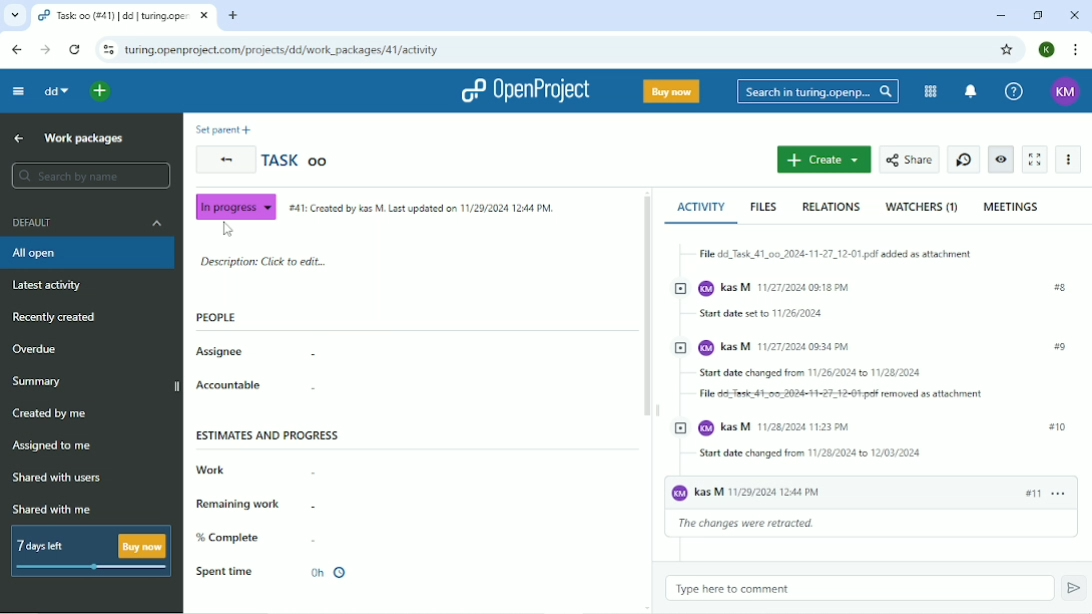  What do you see at coordinates (224, 160) in the screenshot?
I see `Back` at bounding box center [224, 160].